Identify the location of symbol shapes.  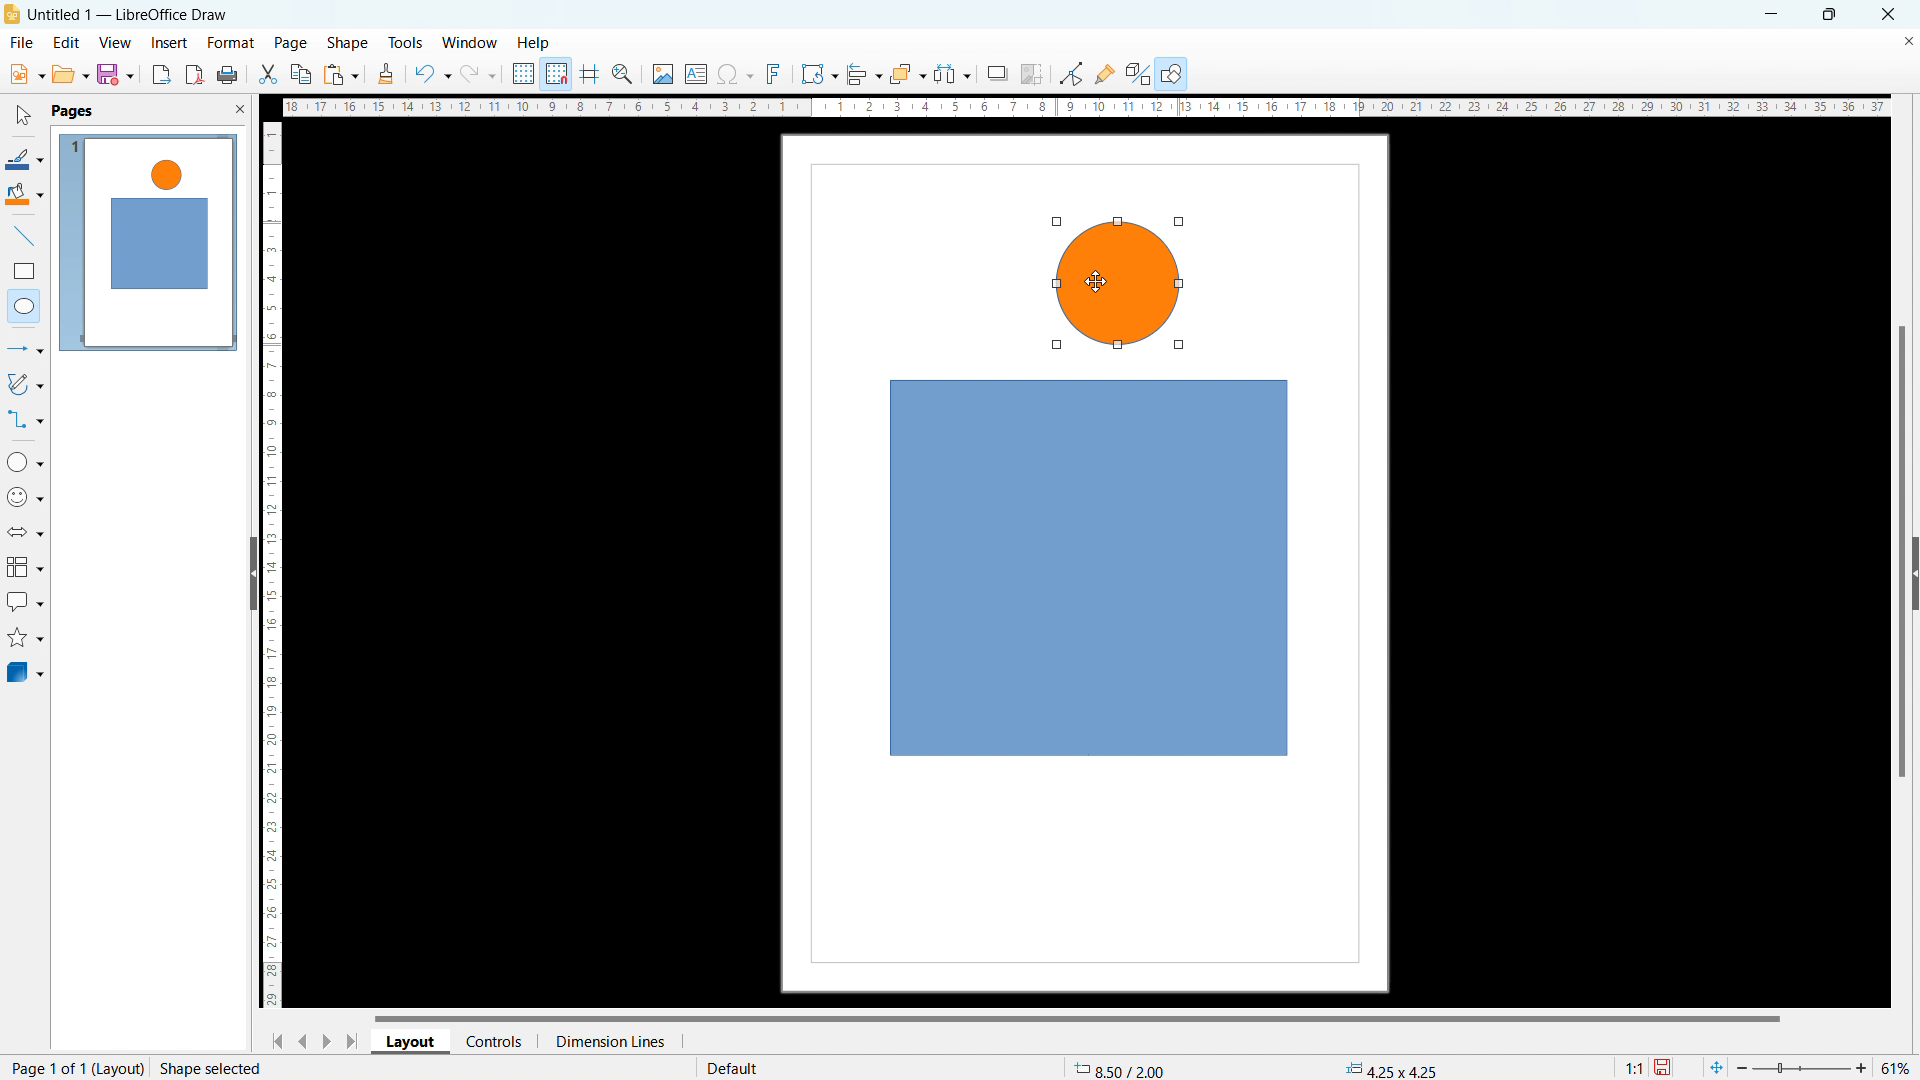
(26, 497).